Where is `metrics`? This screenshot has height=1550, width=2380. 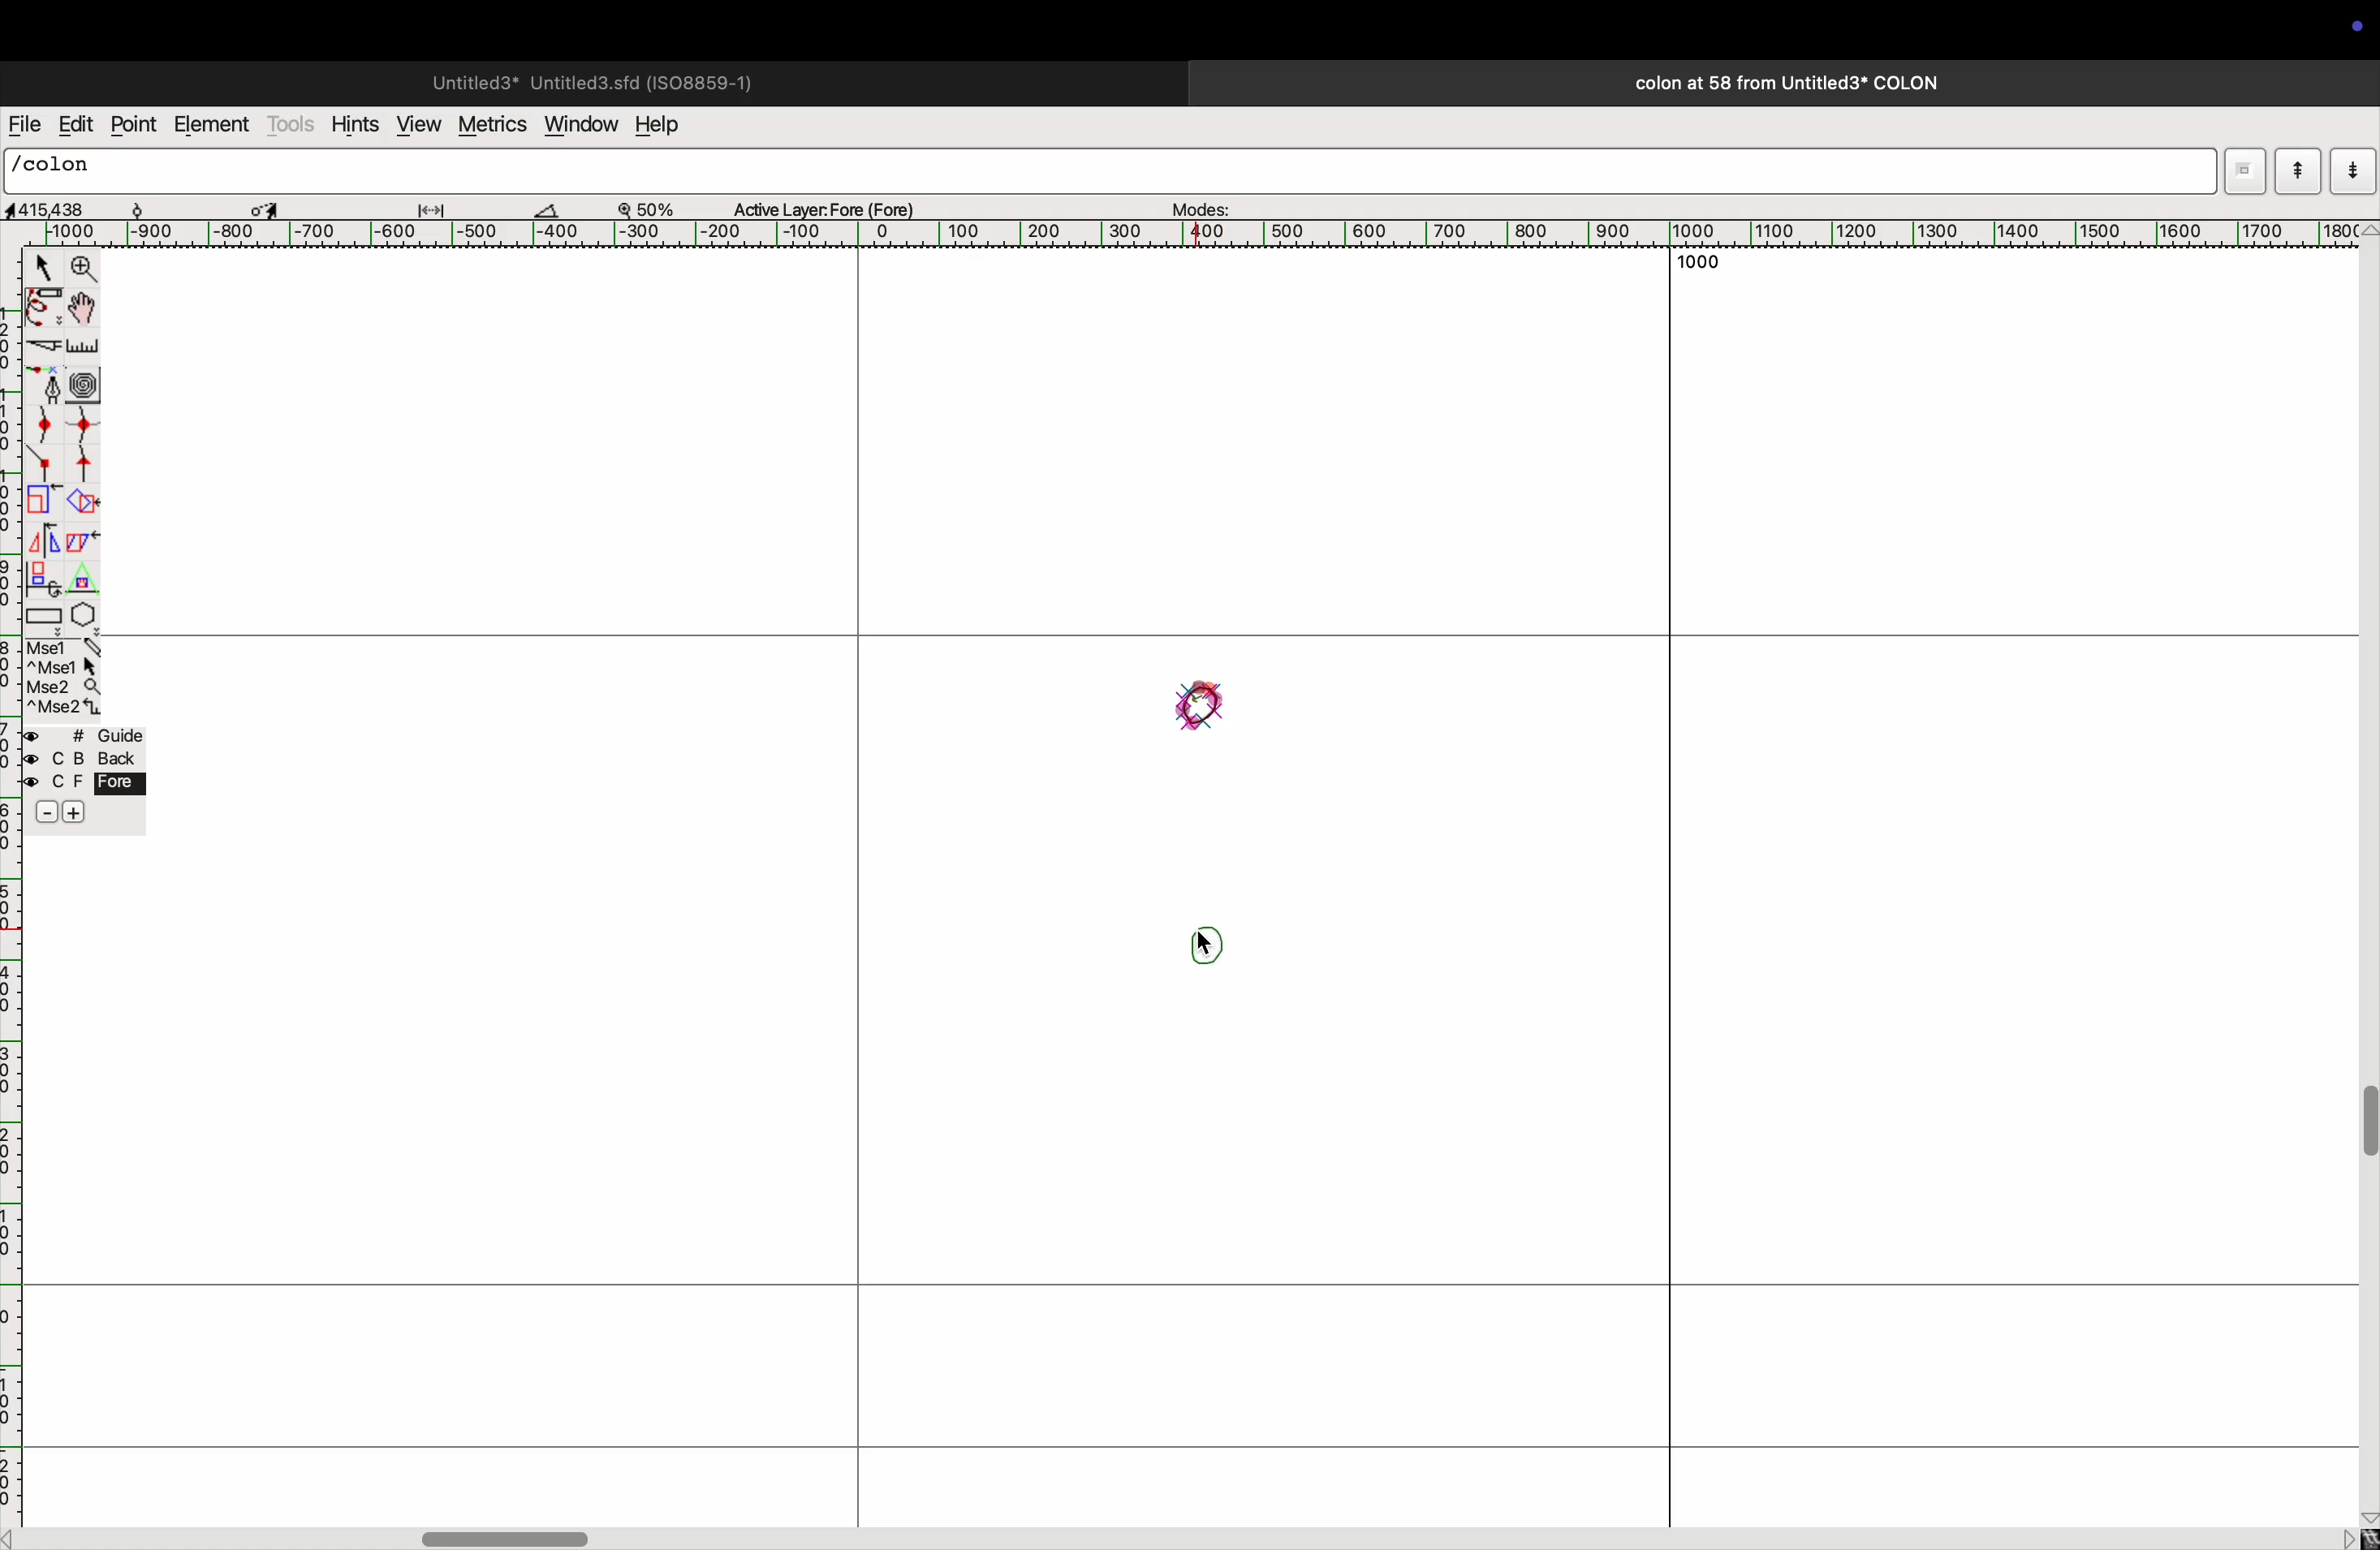 metrics is located at coordinates (490, 125).